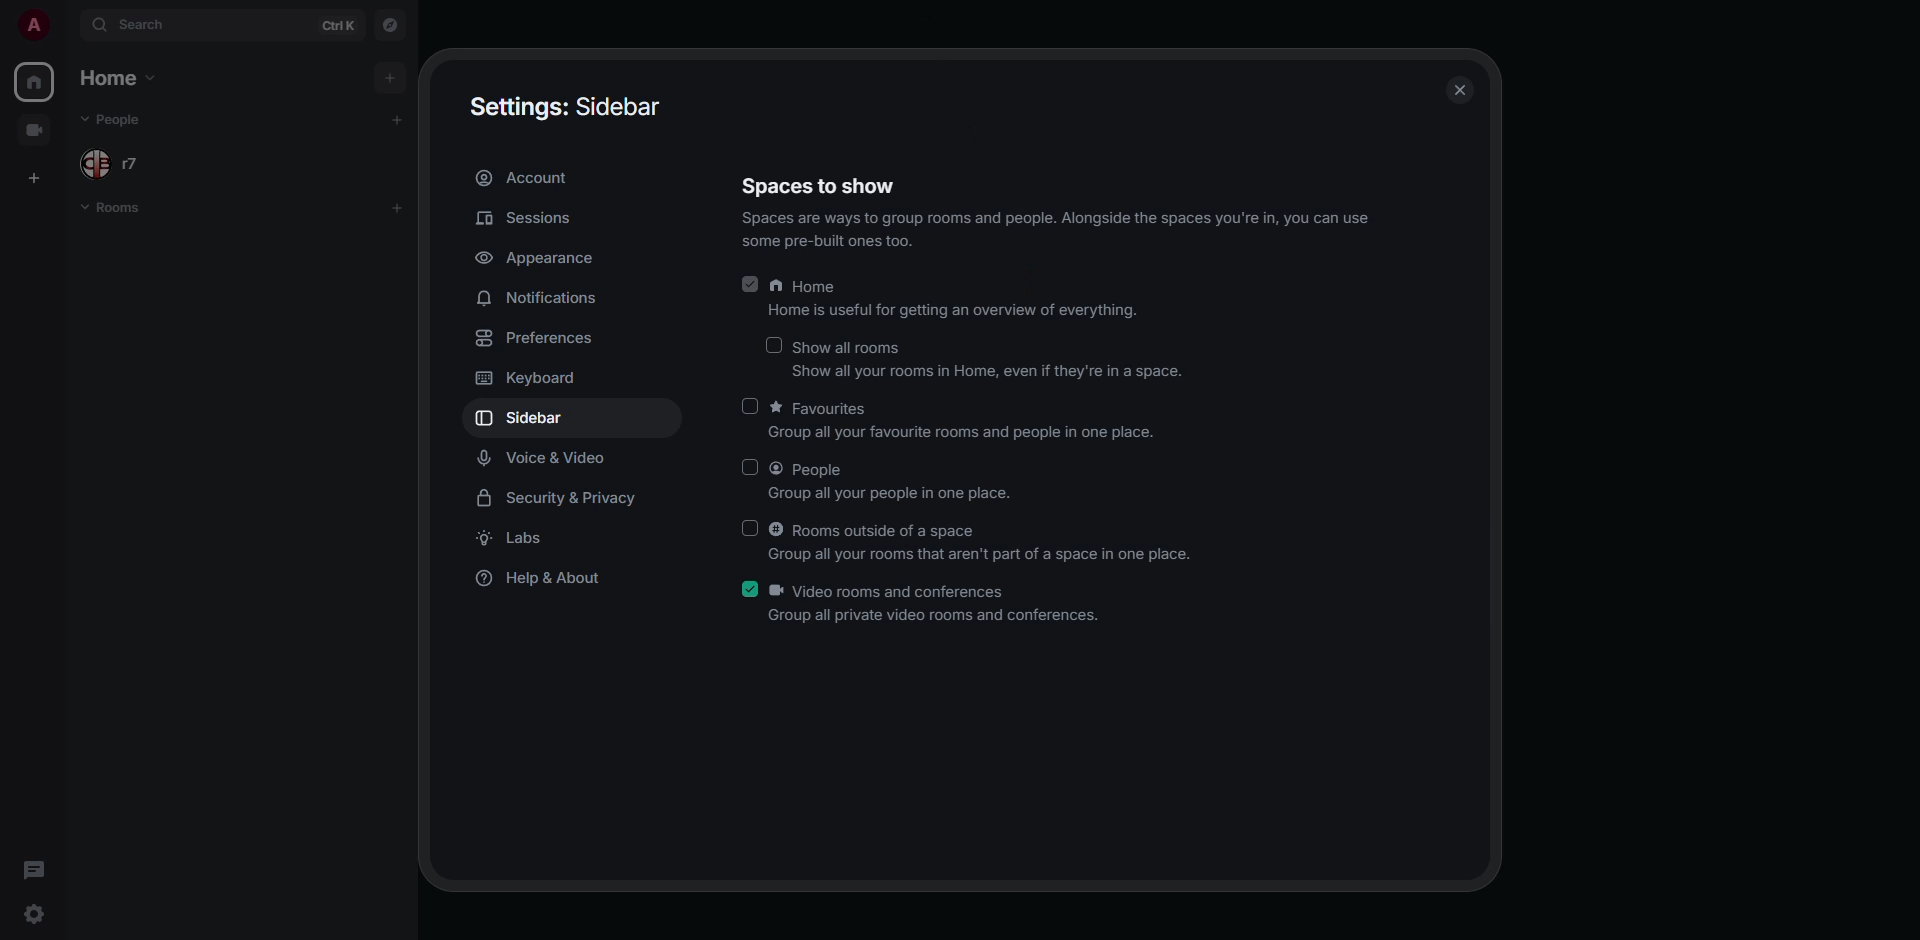  I want to click on preferences, so click(534, 338).